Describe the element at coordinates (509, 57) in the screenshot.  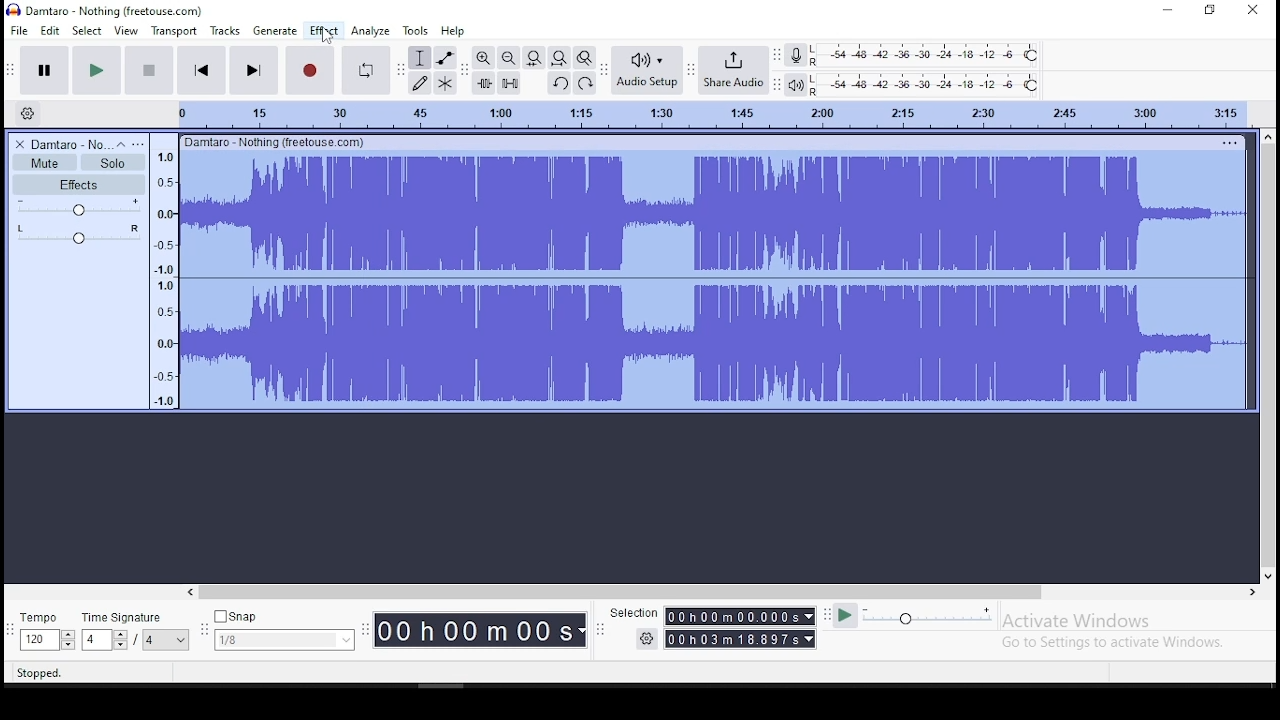
I see `zoom ` at that location.